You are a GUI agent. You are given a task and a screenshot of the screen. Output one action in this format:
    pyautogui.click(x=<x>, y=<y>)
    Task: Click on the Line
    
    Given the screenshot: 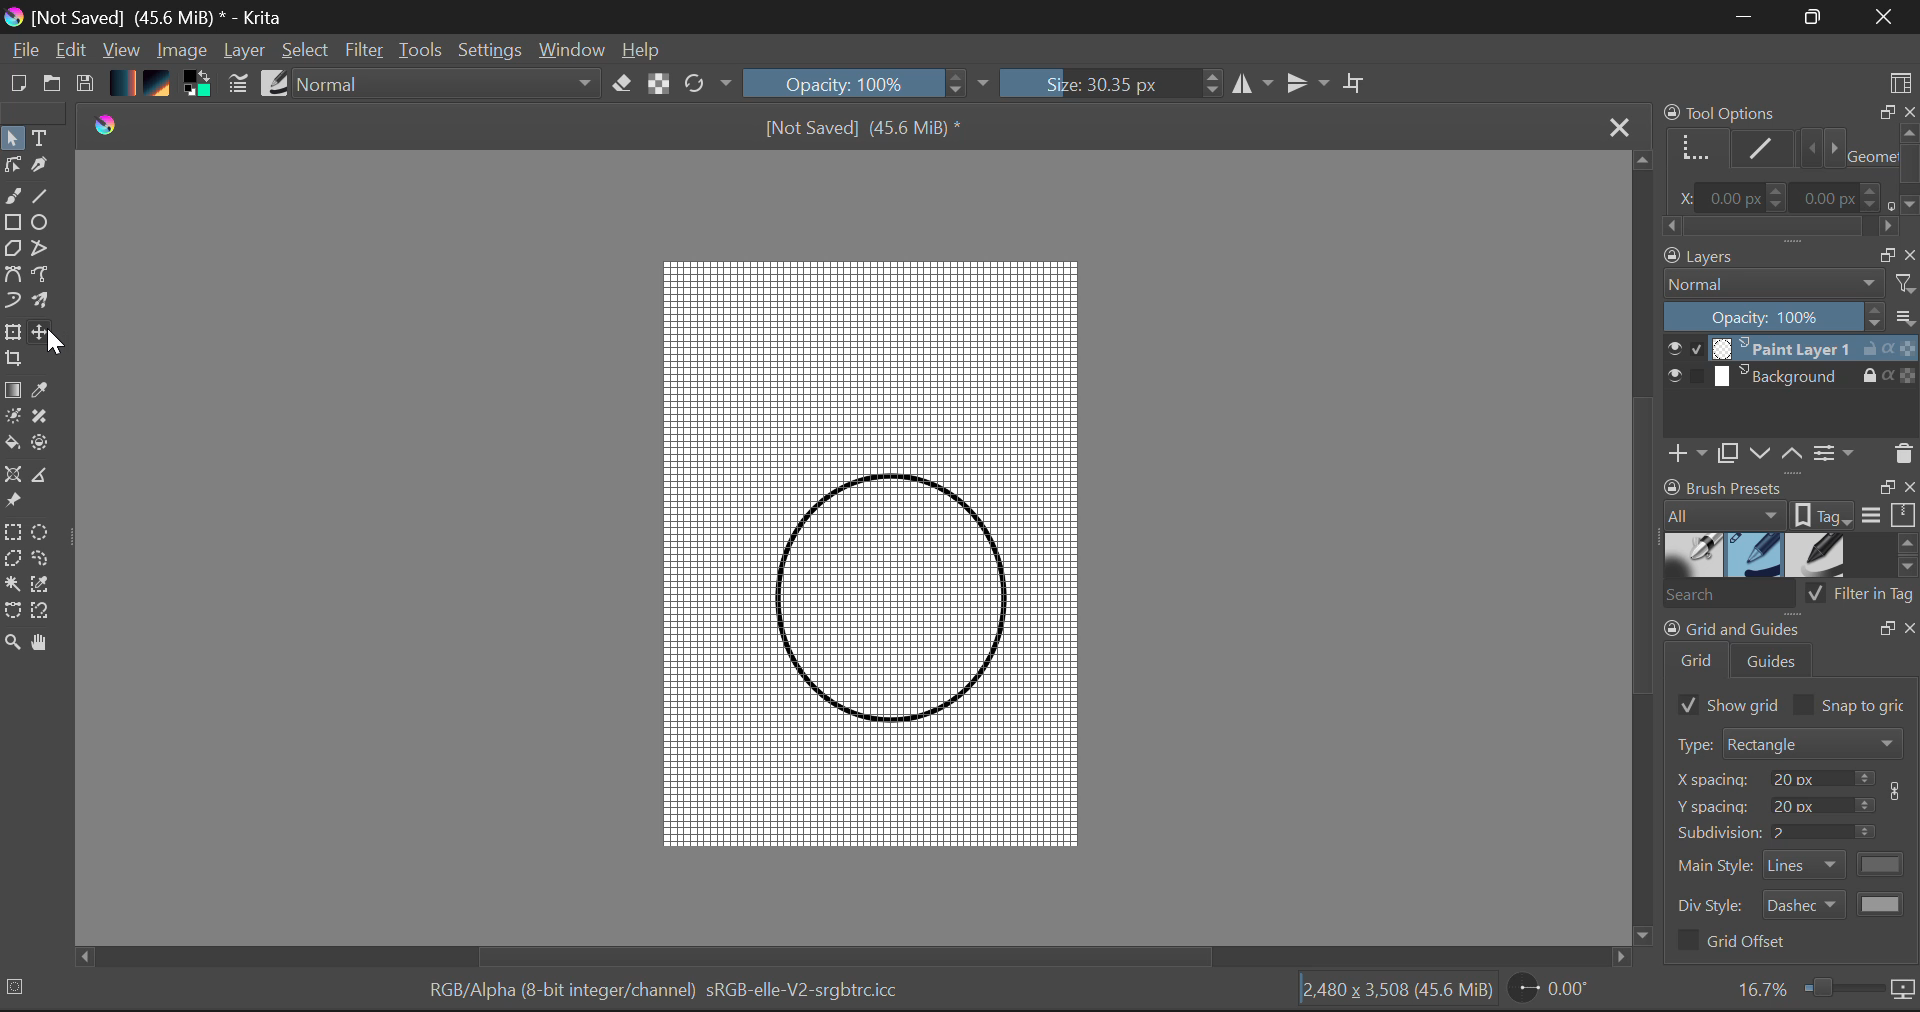 What is the action you would take?
    pyautogui.click(x=43, y=196)
    